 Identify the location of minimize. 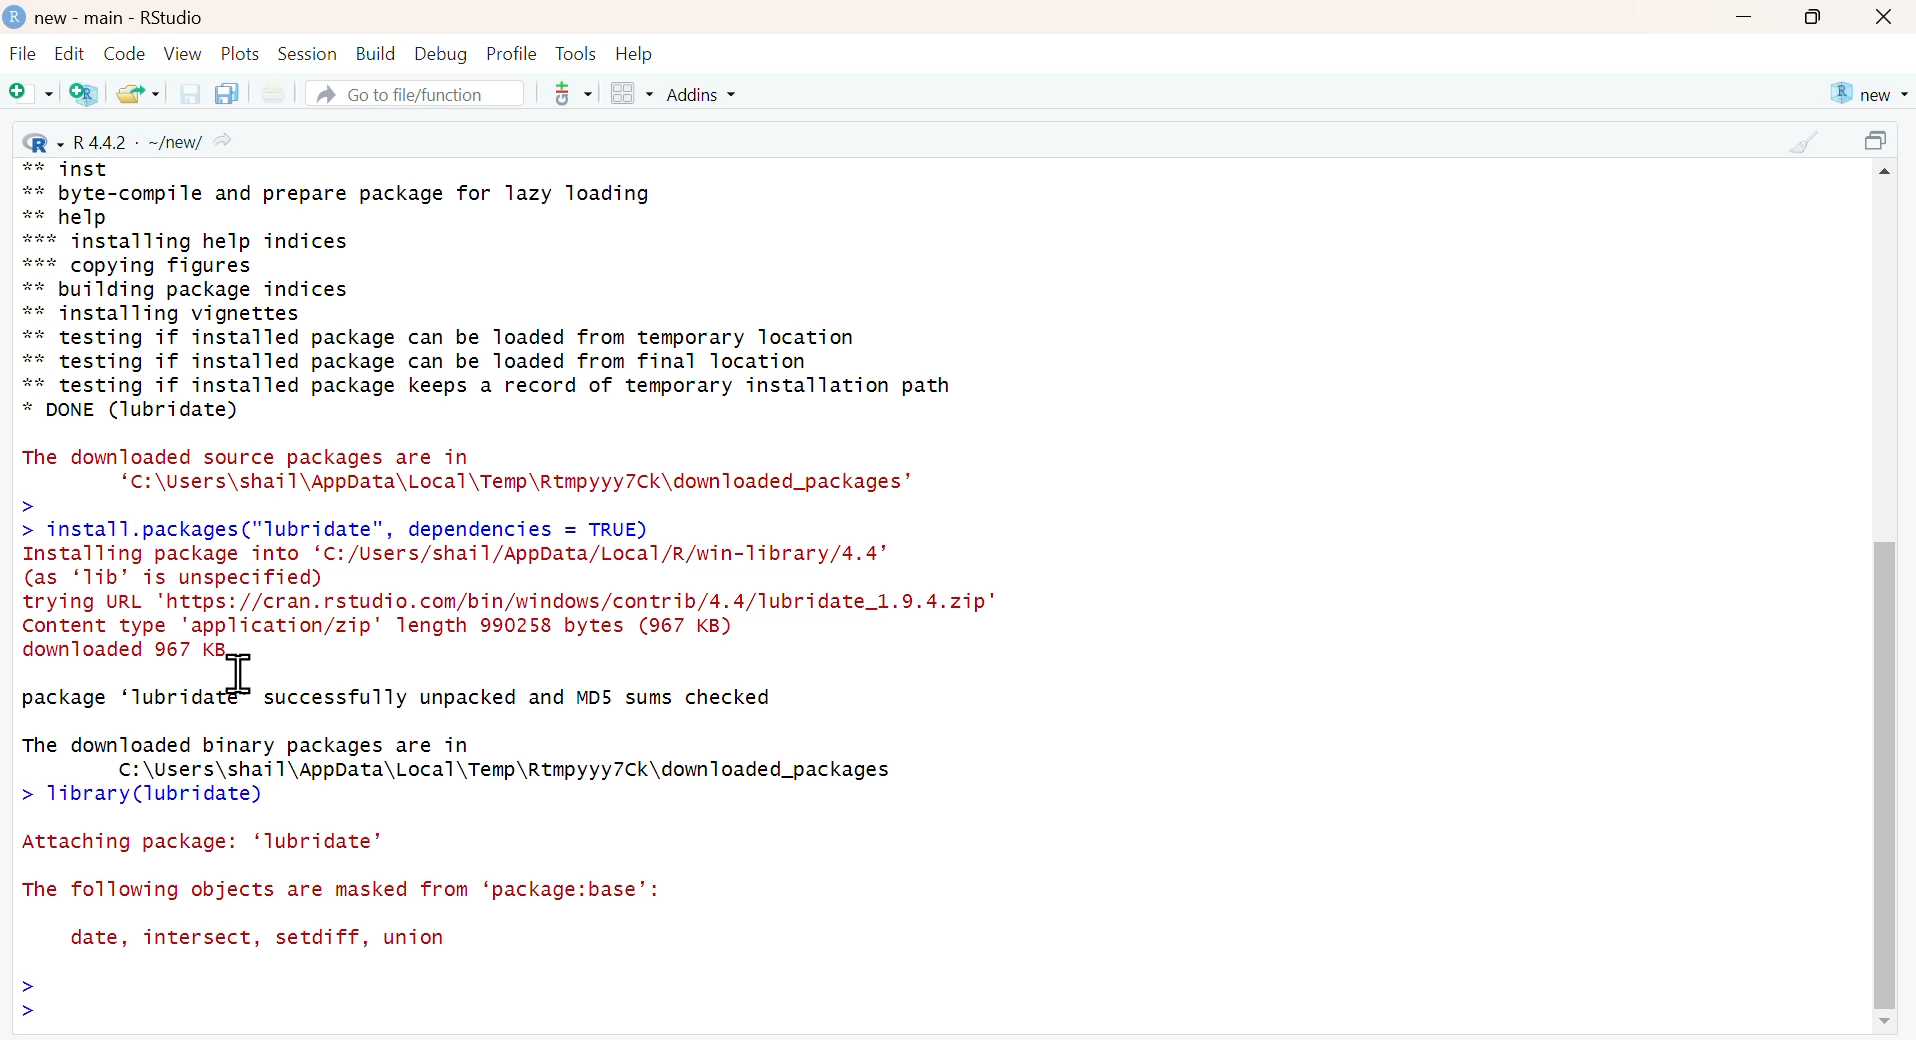
(1743, 19).